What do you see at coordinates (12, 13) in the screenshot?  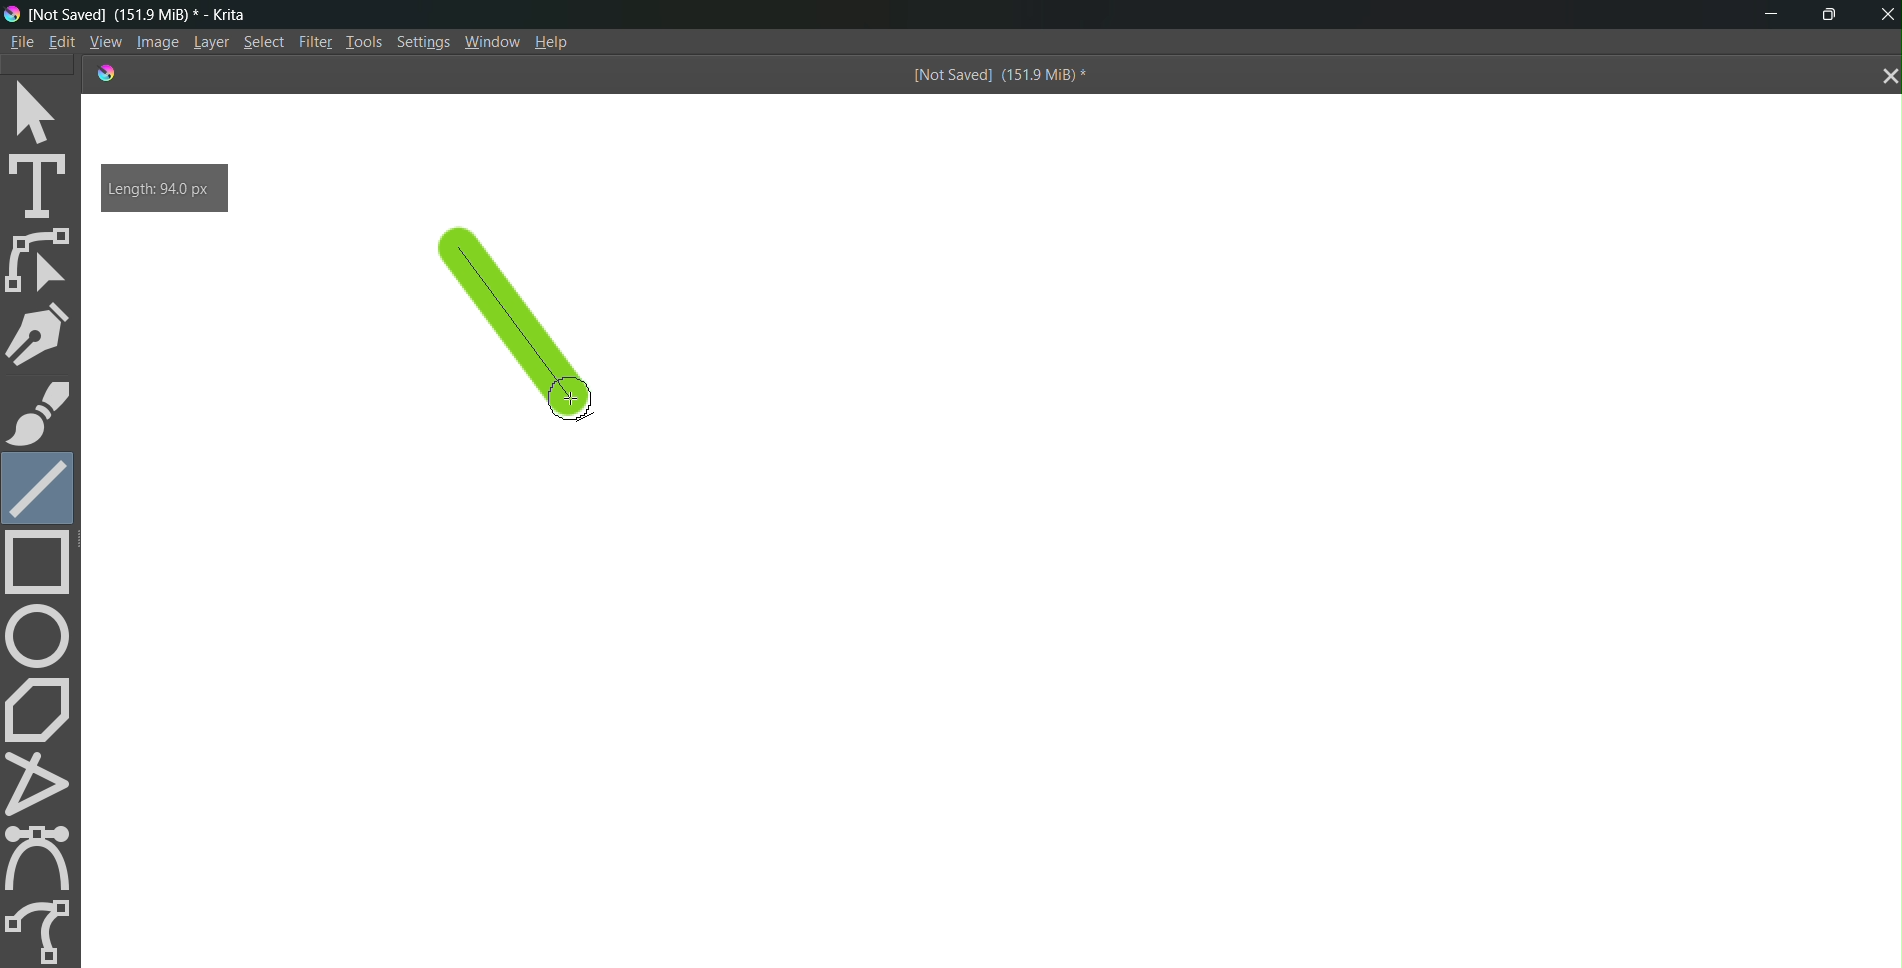 I see `logo` at bounding box center [12, 13].